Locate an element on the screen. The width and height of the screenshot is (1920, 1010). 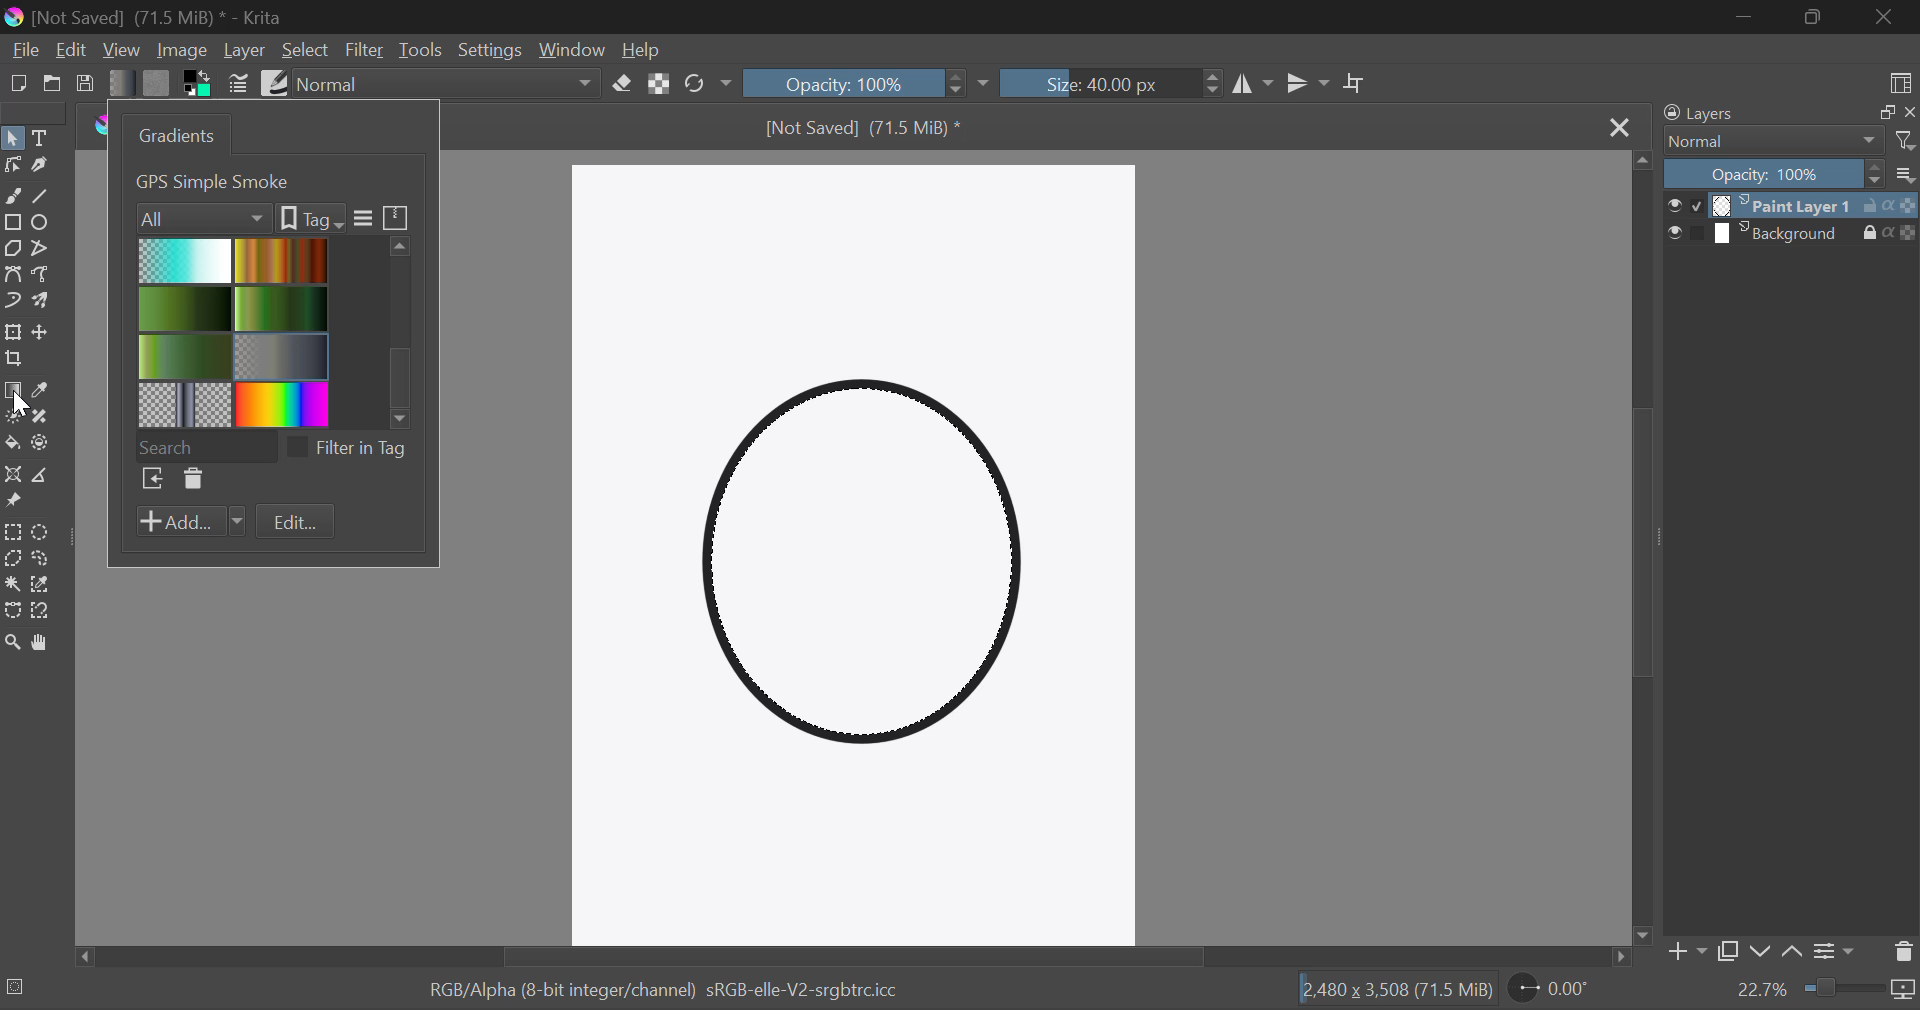
Text is located at coordinates (44, 139).